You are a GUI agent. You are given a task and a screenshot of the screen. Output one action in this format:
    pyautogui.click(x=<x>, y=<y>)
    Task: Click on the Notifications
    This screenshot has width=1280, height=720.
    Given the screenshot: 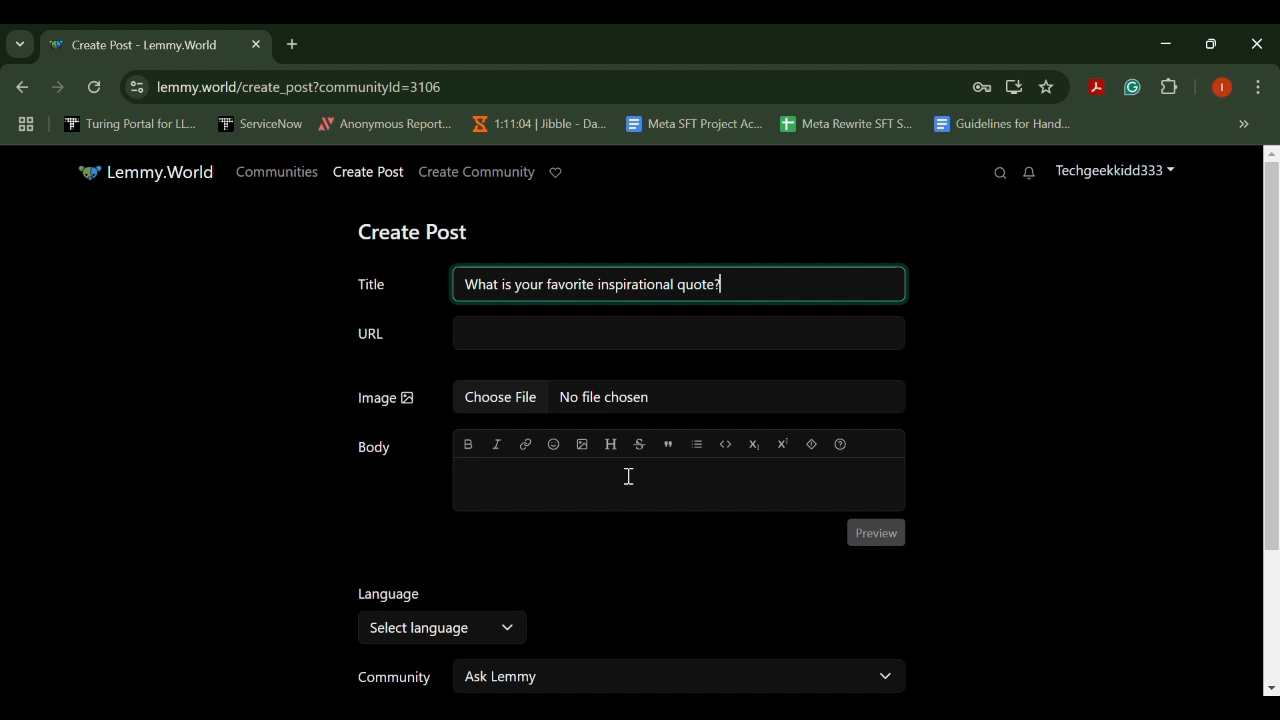 What is the action you would take?
    pyautogui.click(x=1030, y=174)
    